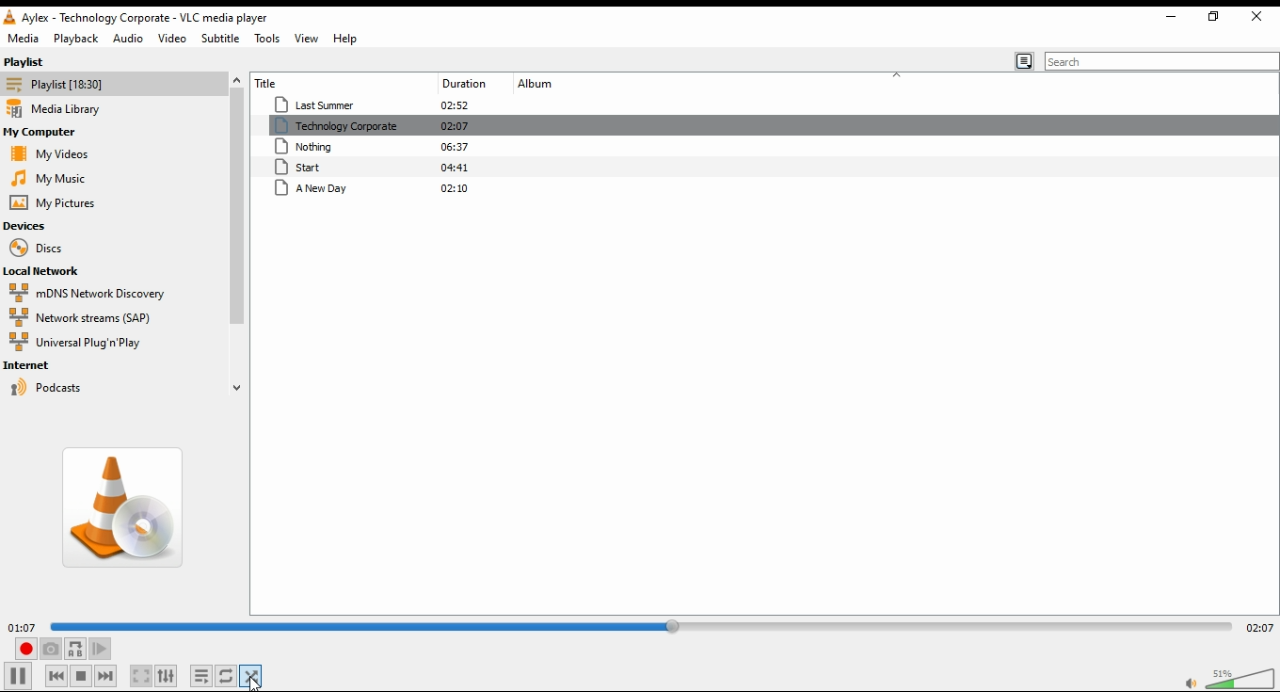 This screenshot has width=1280, height=692. Describe the element at coordinates (1189, 682) in the screenshot. I see `mute/unmute` at that location.